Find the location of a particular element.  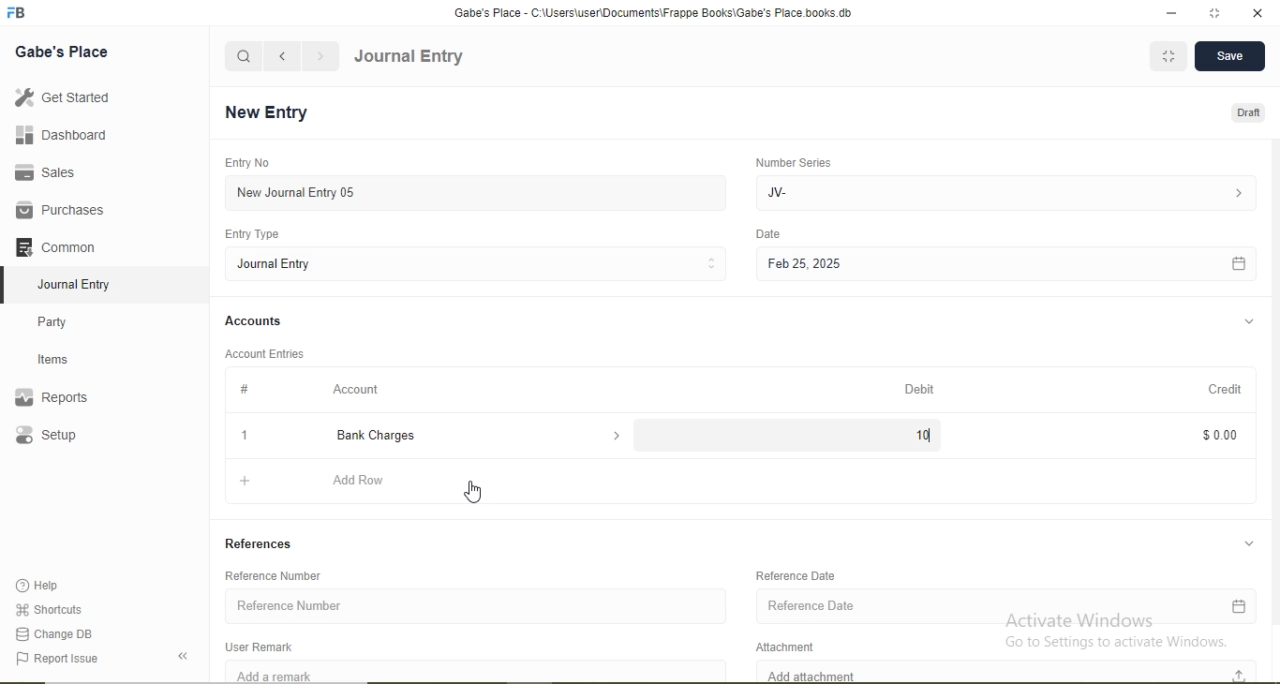

New Entry is located at coordinates (272, 113).